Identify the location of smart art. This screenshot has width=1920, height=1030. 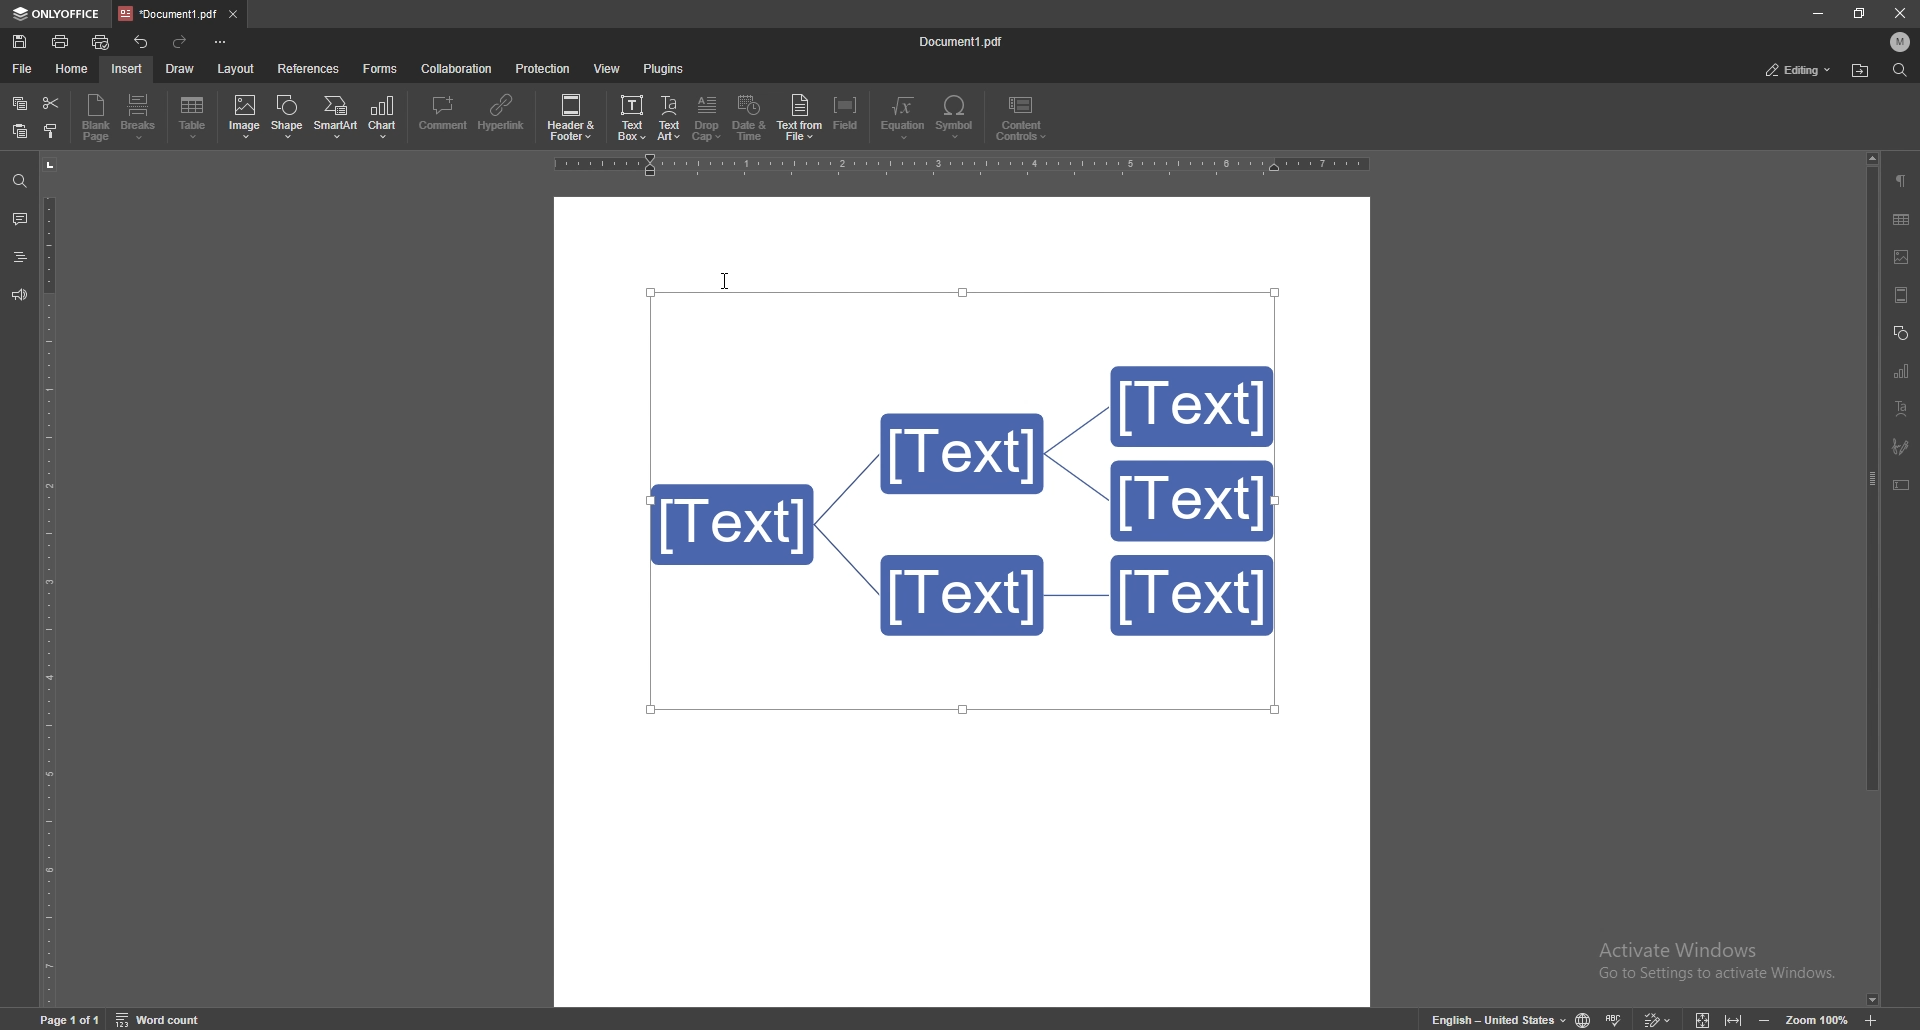
(335, 116).